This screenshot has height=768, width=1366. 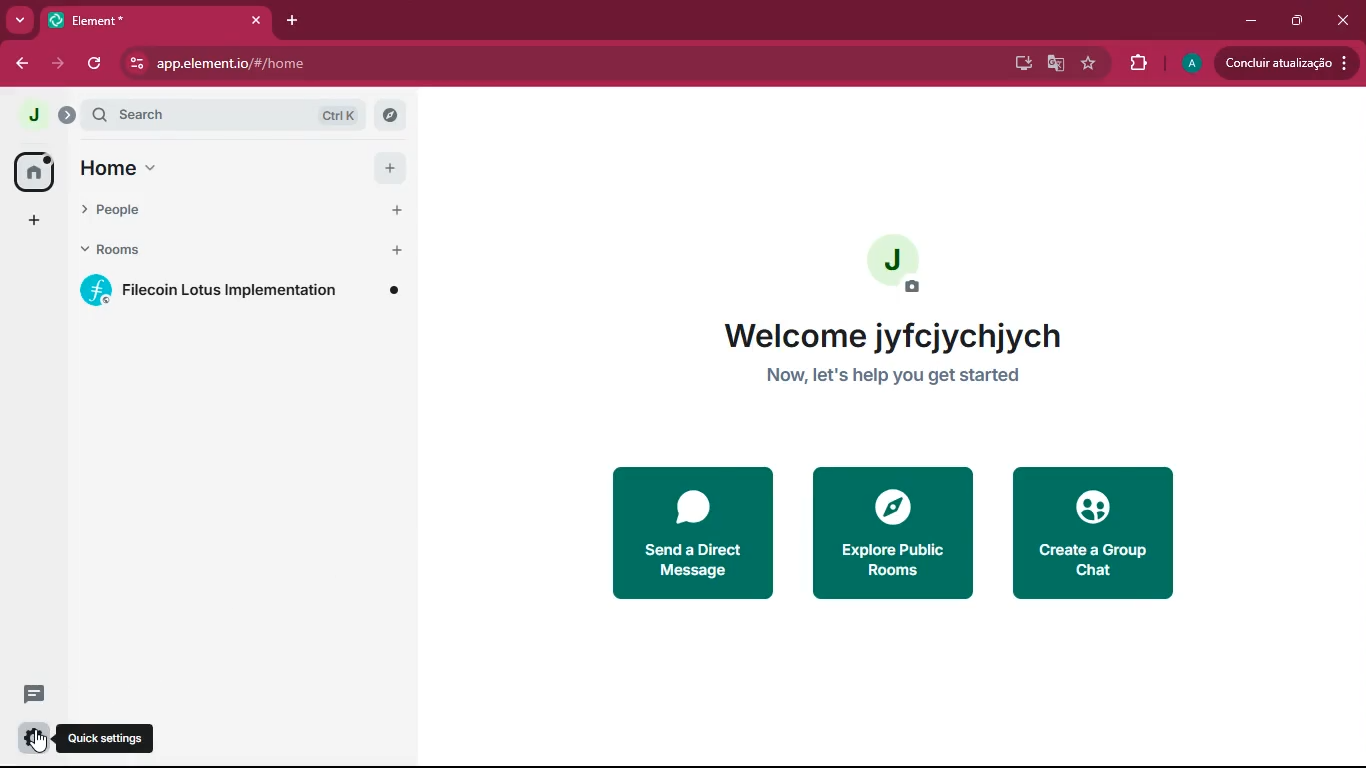 I want to click on settings, so click(x=33, y=740).